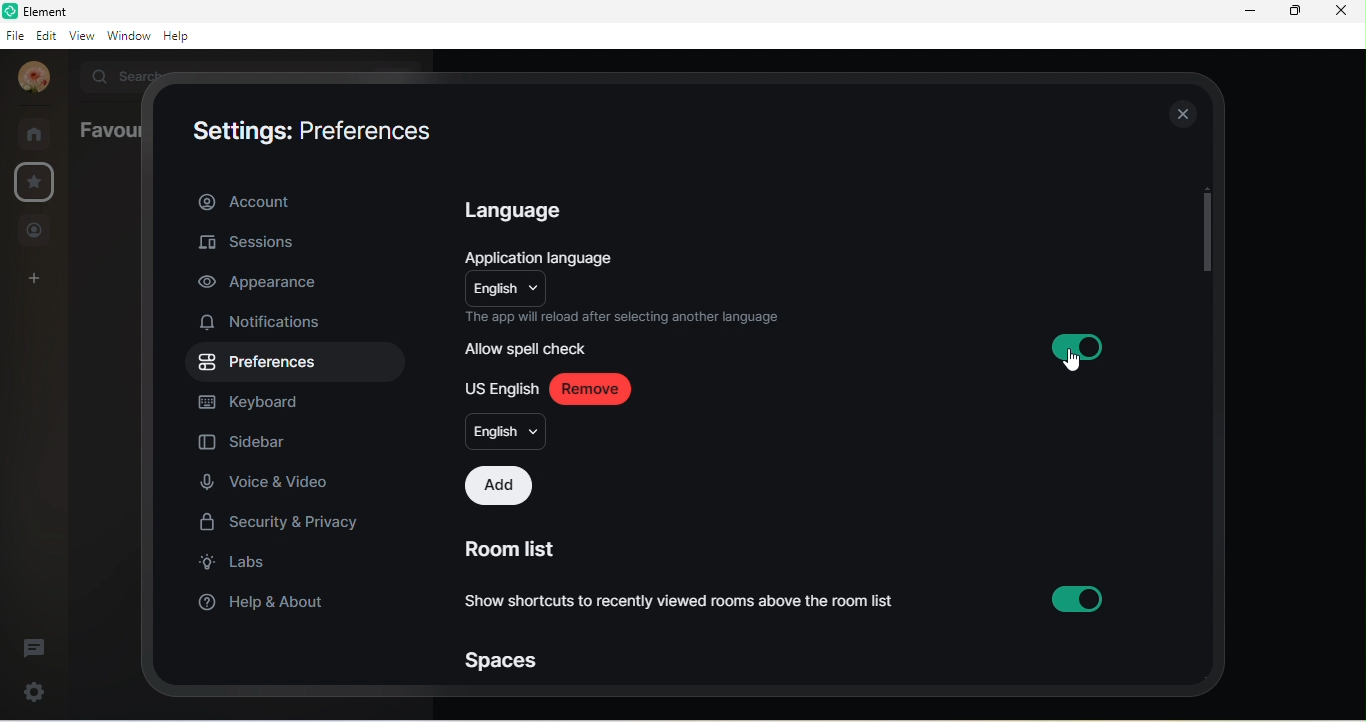 The height and width of the screenshot is (722, 1366). I want to click on favourite, so click(36, 183).